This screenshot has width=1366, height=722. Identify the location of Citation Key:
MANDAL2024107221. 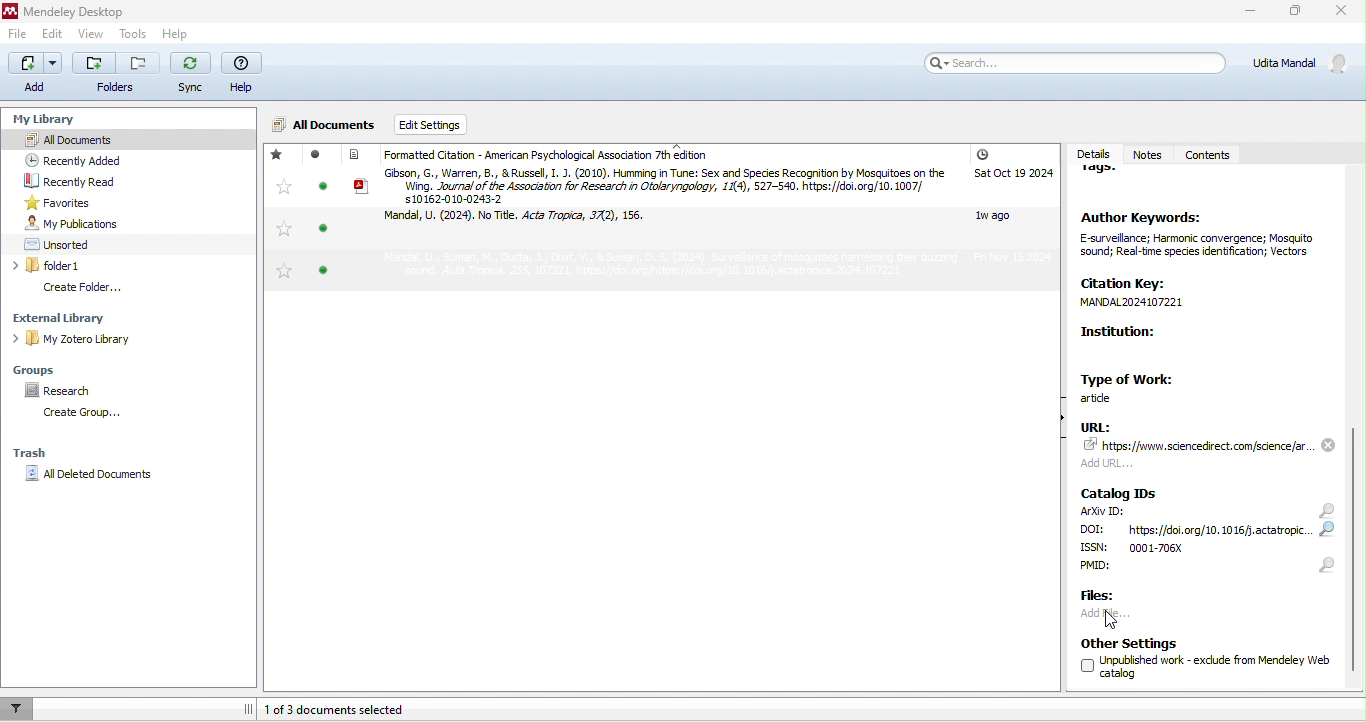
(1158, 293).